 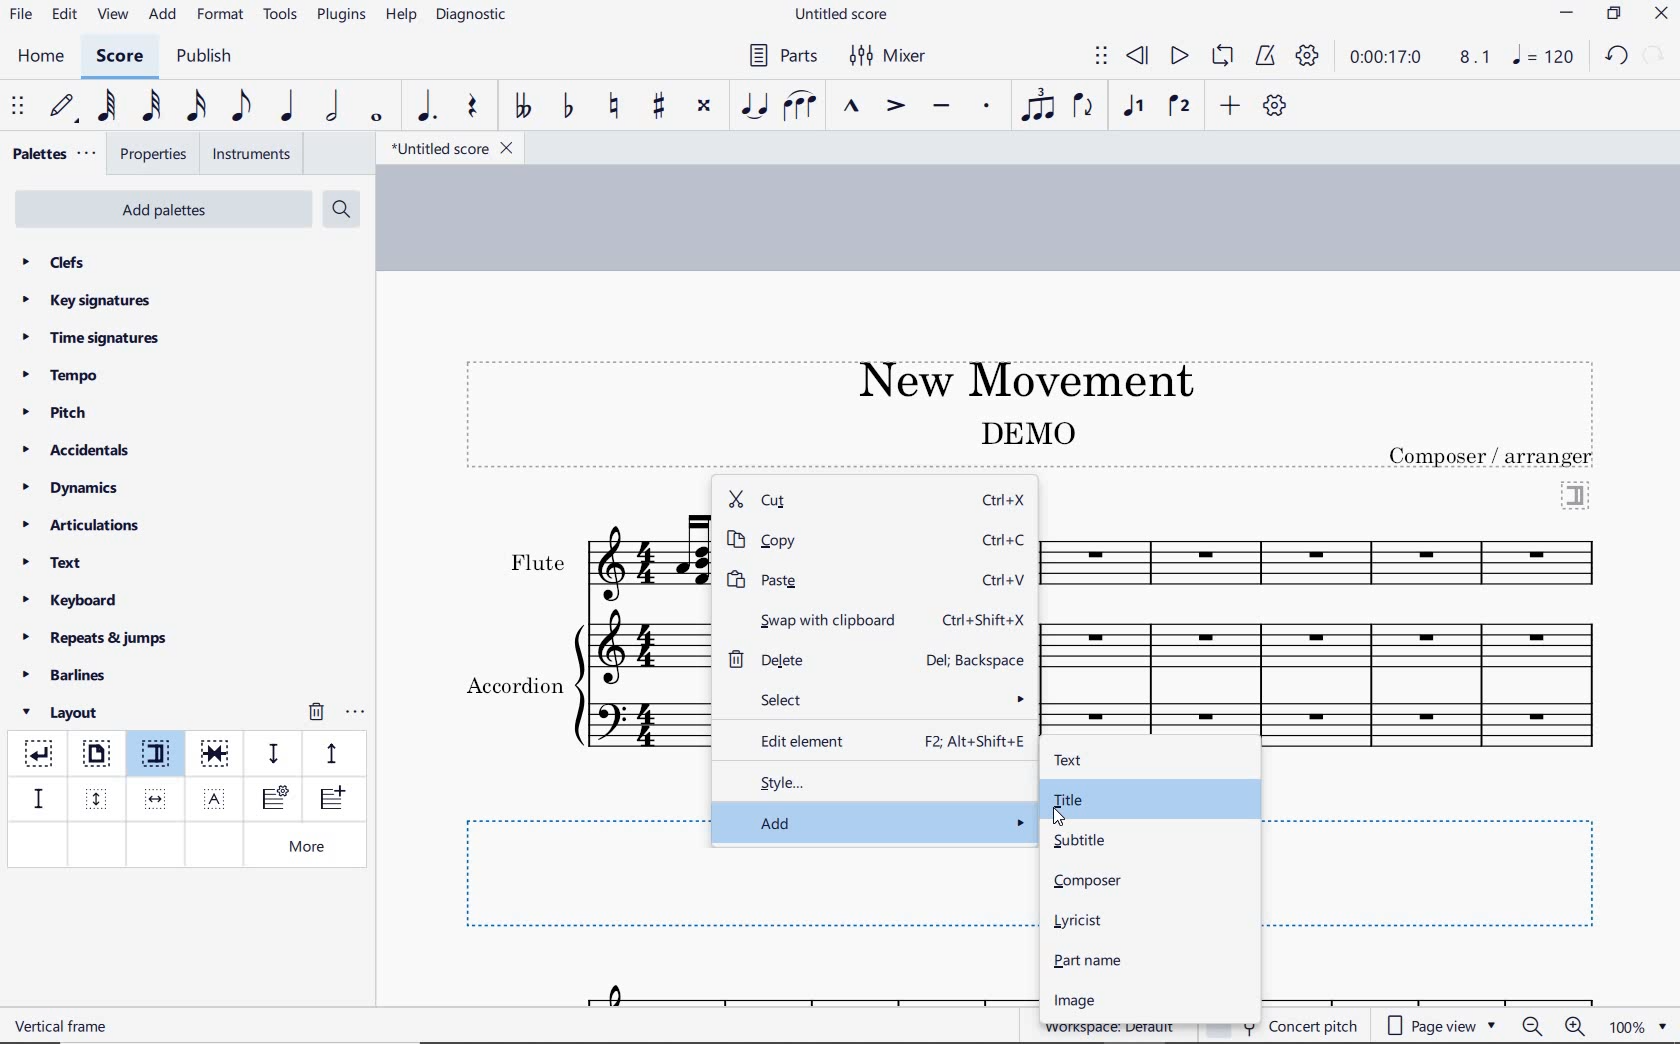 What do you see at coordinates (1233, 105) in the screenshot?
I see `add` at bounding box center [1233, 105].